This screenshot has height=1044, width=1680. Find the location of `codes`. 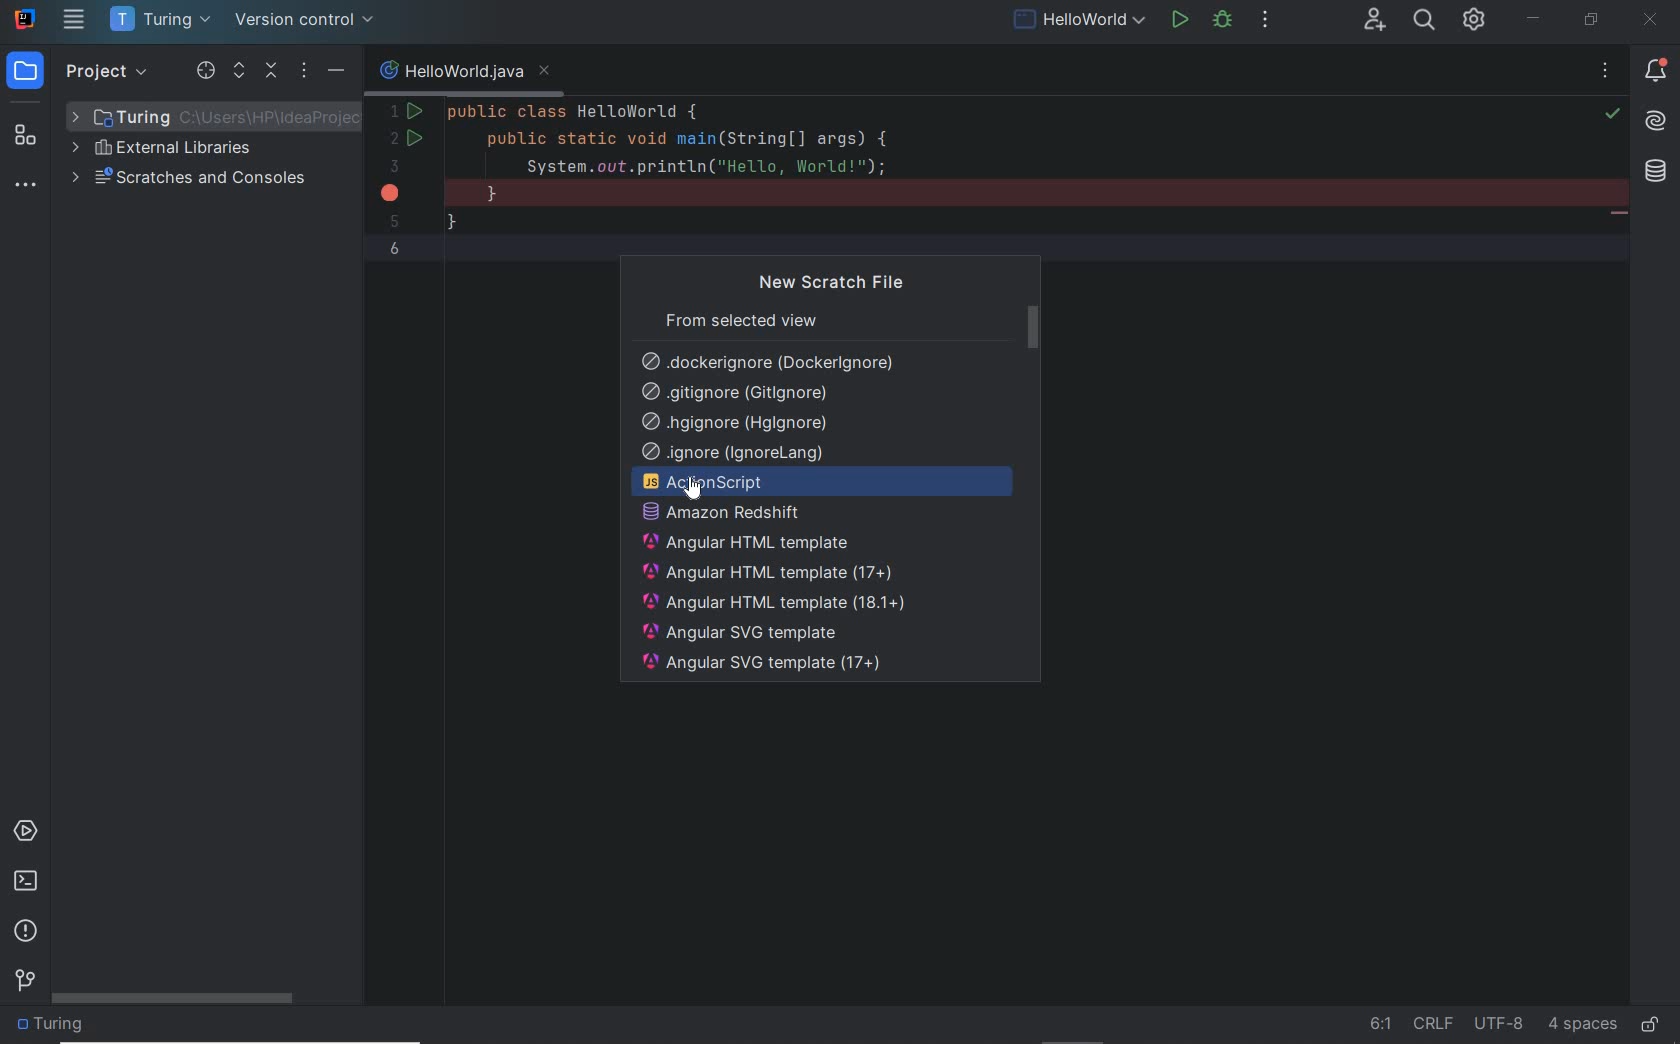

codes is located at coordinates (990, 173).